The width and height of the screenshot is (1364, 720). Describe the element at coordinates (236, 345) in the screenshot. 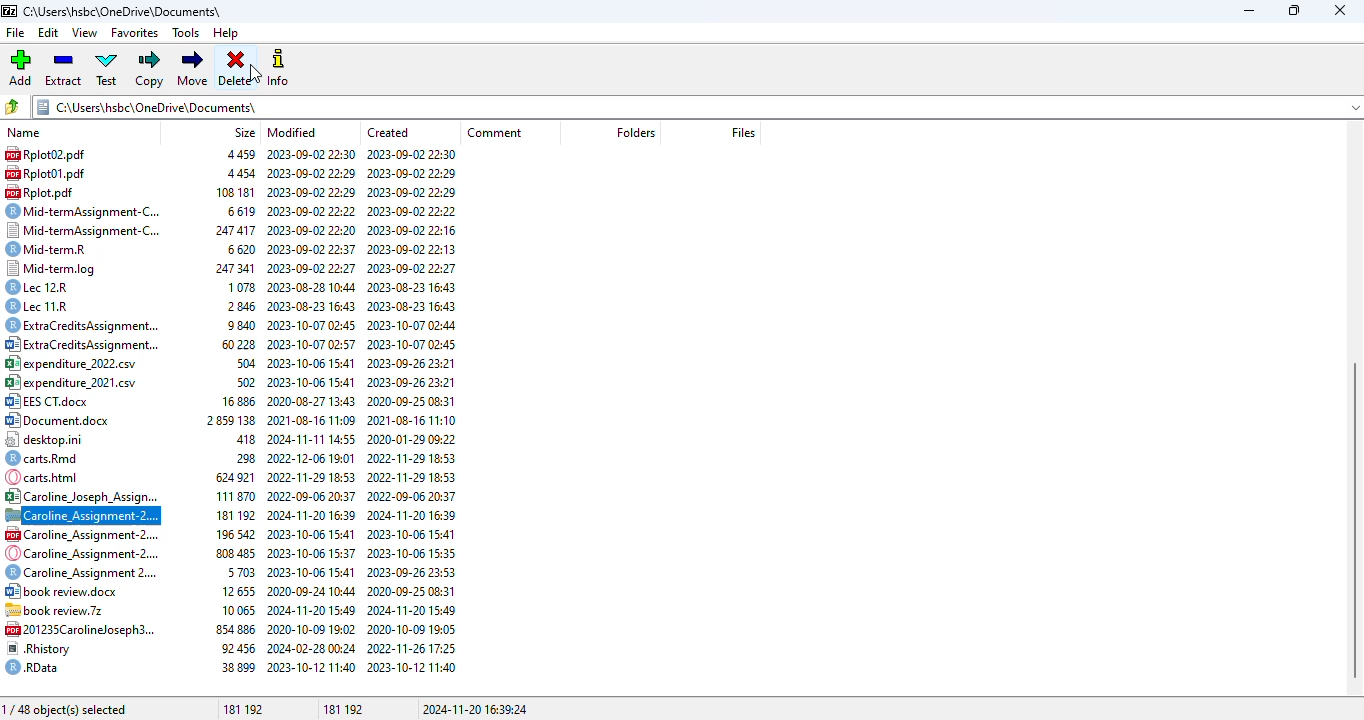

I see `60228` at that location.